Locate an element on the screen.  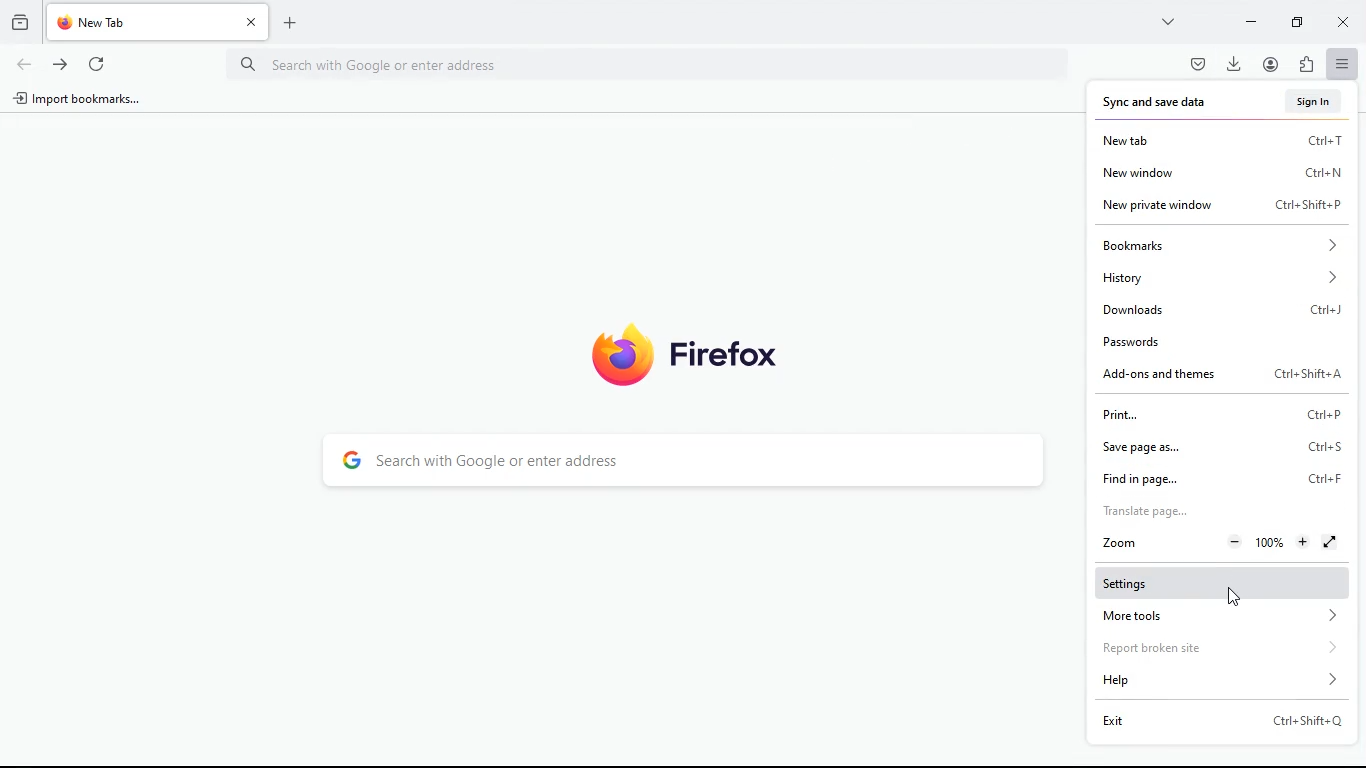
add-ons and themes is located at coordinates (1223, 376).